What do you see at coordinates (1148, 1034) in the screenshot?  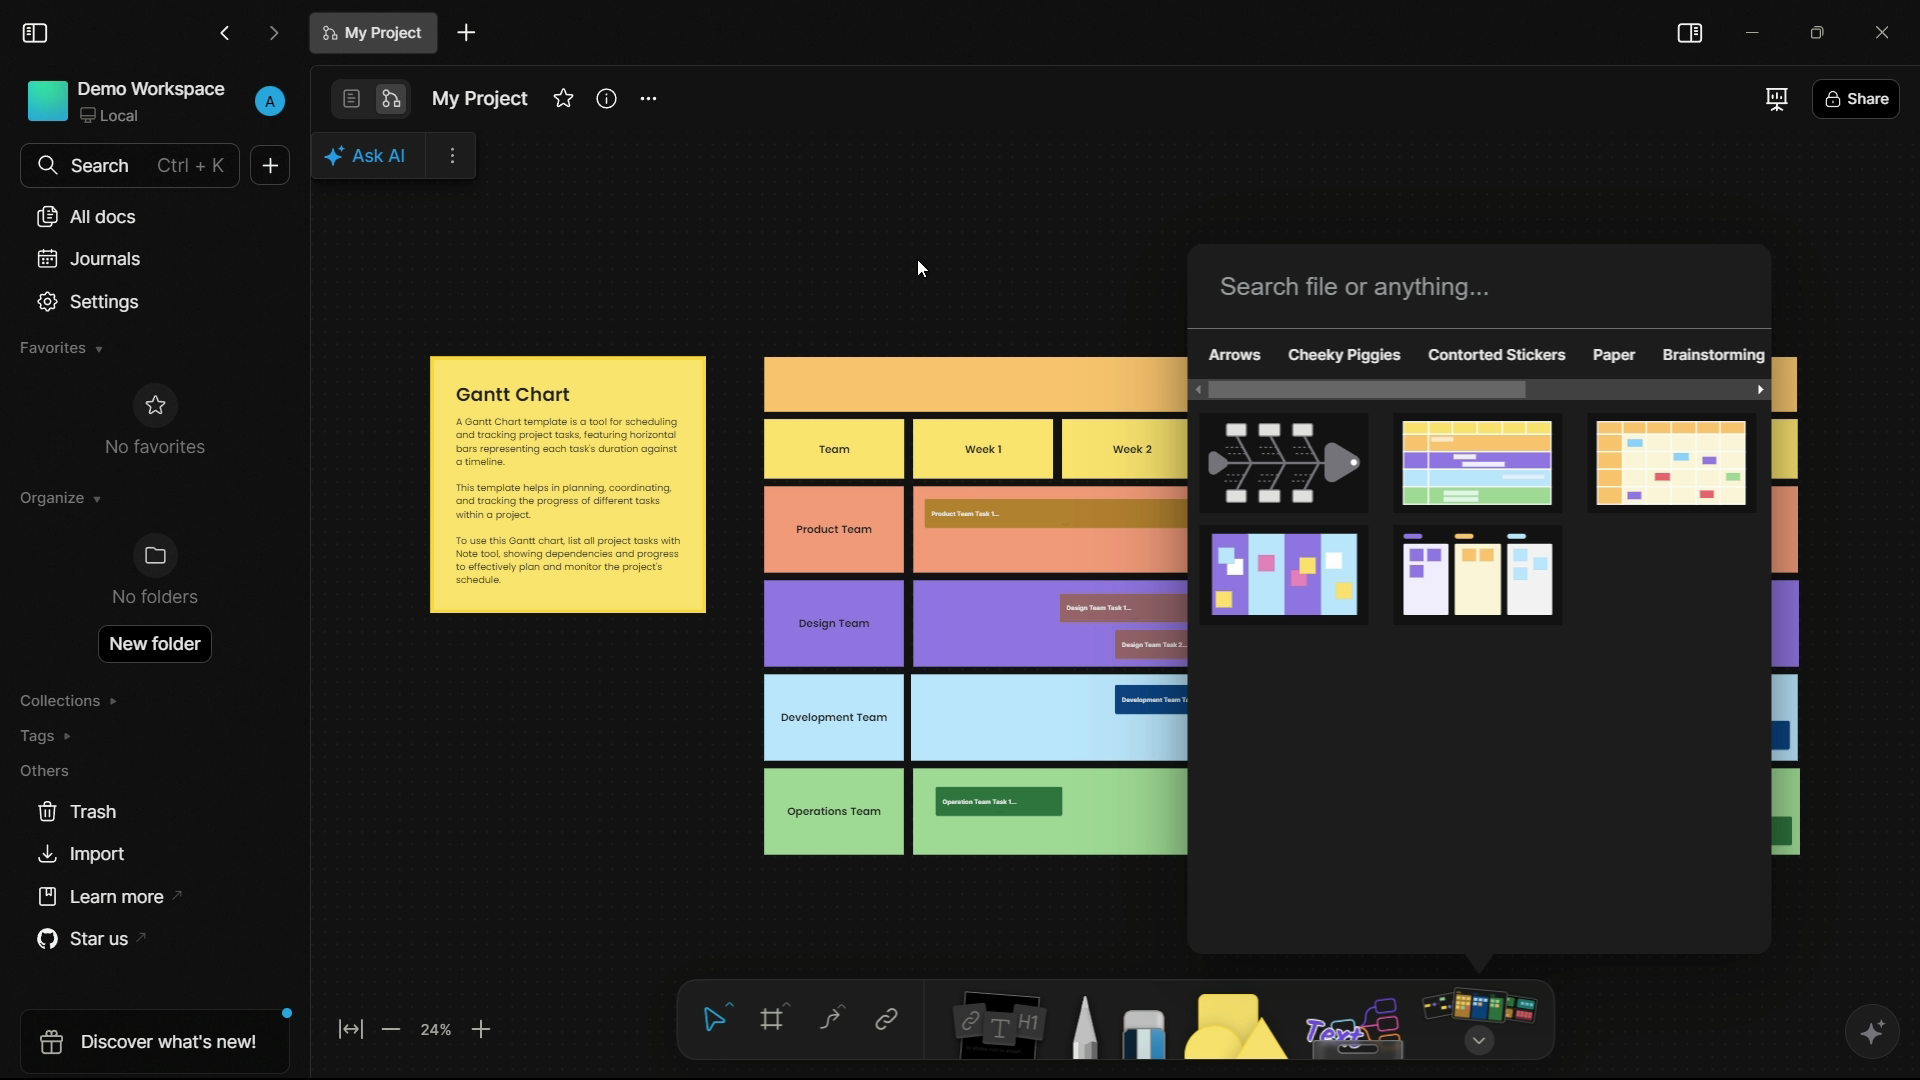 I see `eraser` at bounding box center [1148, 1034].